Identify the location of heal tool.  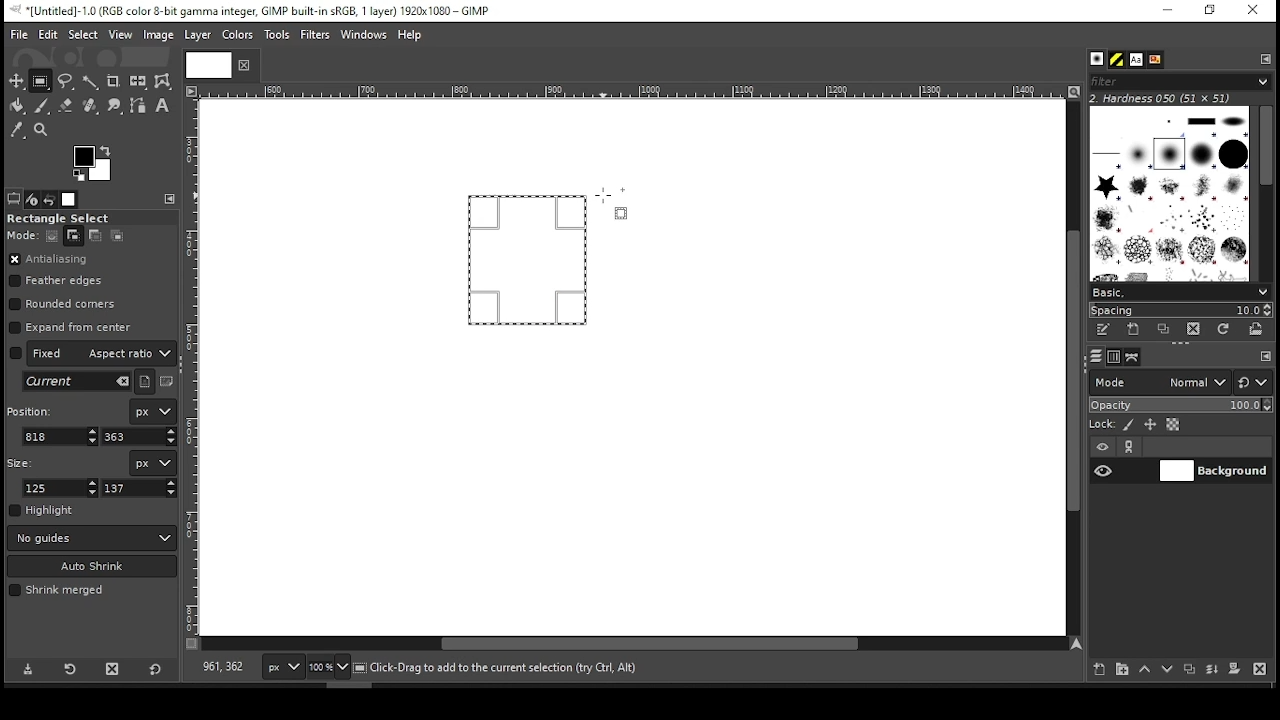
(92, 107).